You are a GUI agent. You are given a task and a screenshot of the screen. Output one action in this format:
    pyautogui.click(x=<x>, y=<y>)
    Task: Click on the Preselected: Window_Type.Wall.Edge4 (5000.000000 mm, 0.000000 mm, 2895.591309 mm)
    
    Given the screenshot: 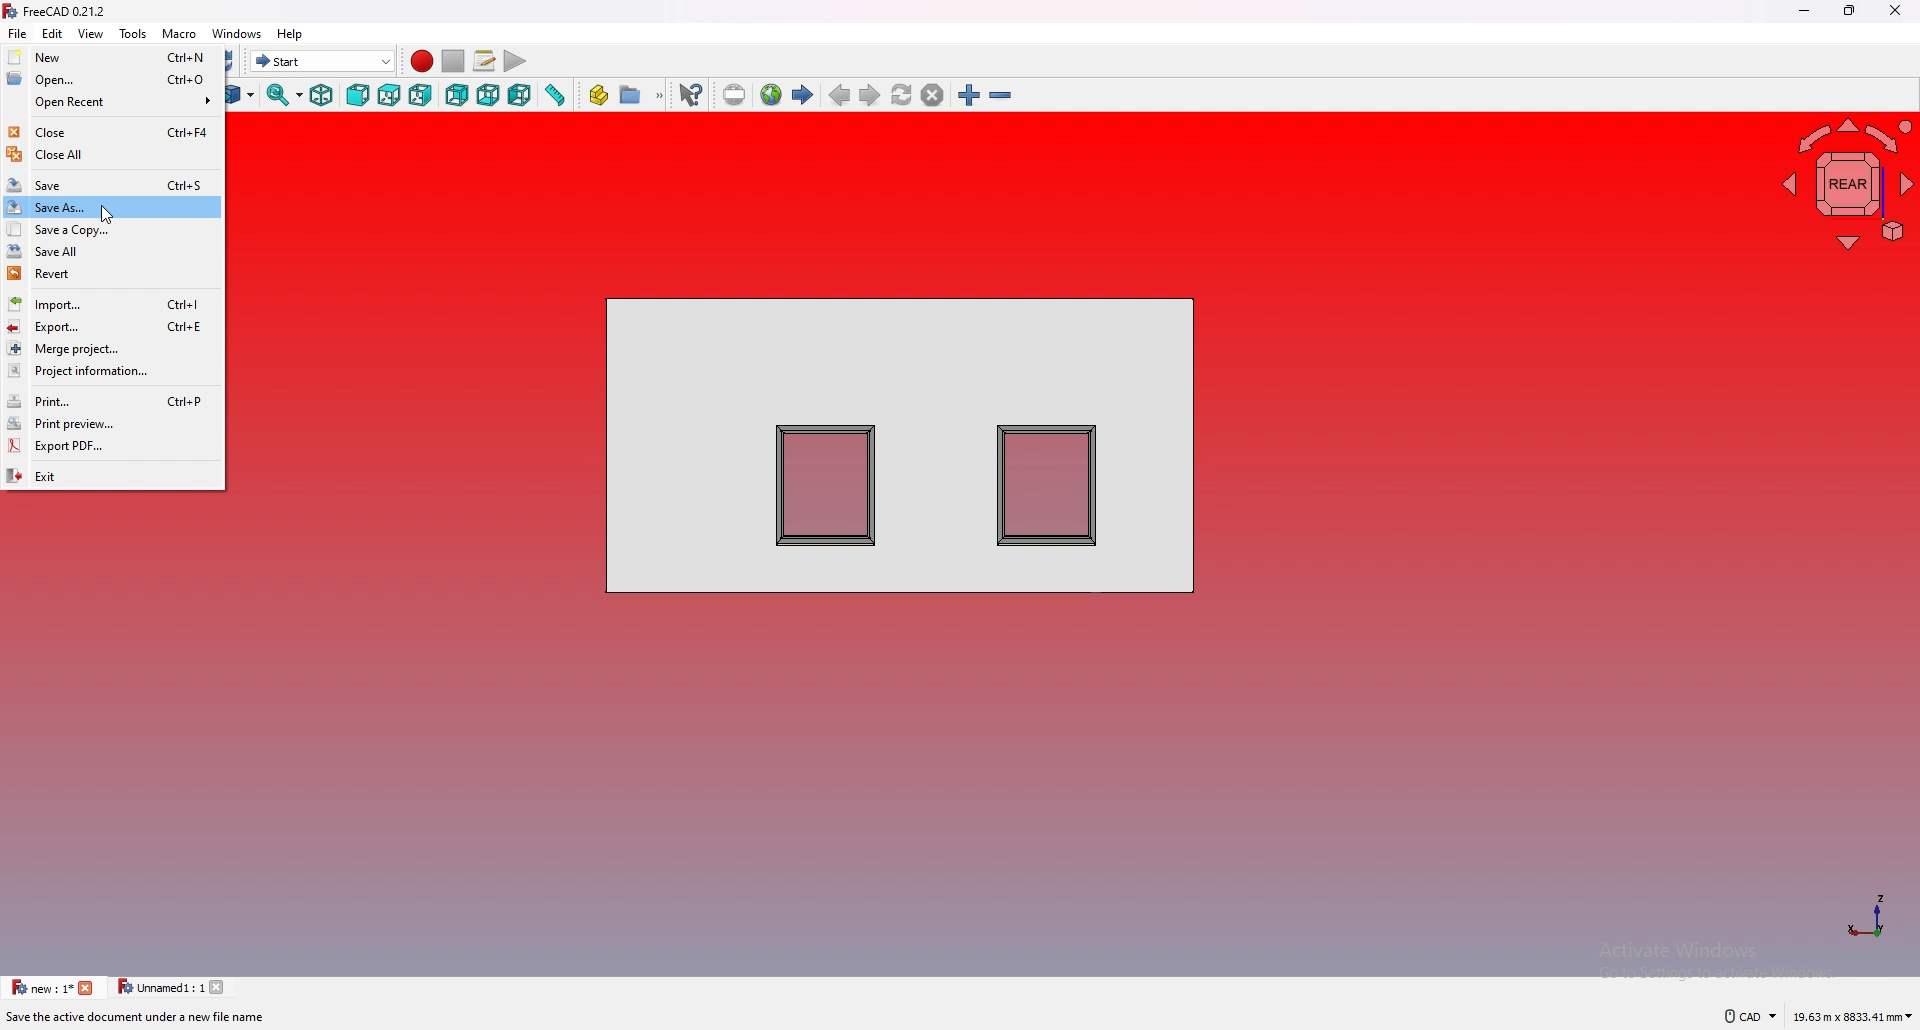 What is the action you would take?
    pyautogui.click(x=230, y=1018)
    